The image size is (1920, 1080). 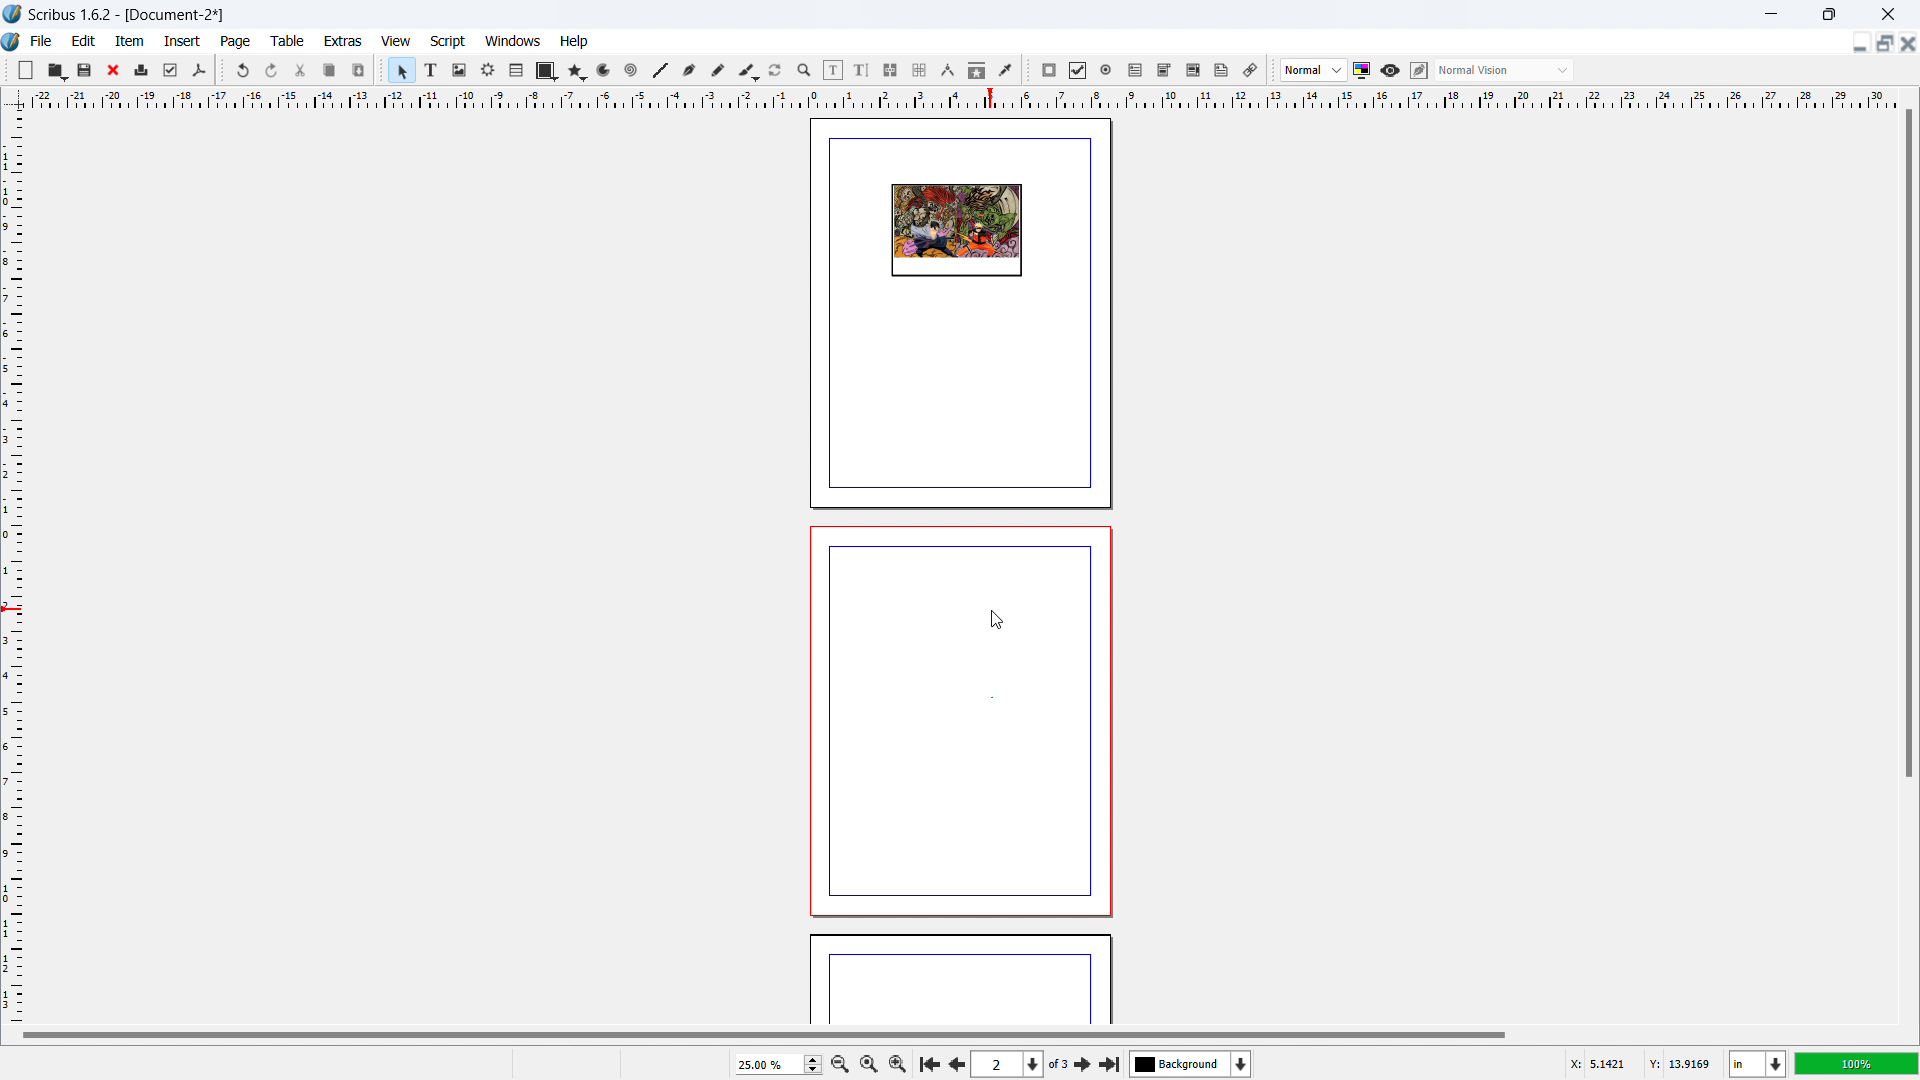 What do you see at coordinates (833, 71) in the screenshot?
I see `edit contents of the frame` at bounding box center [833, 71].